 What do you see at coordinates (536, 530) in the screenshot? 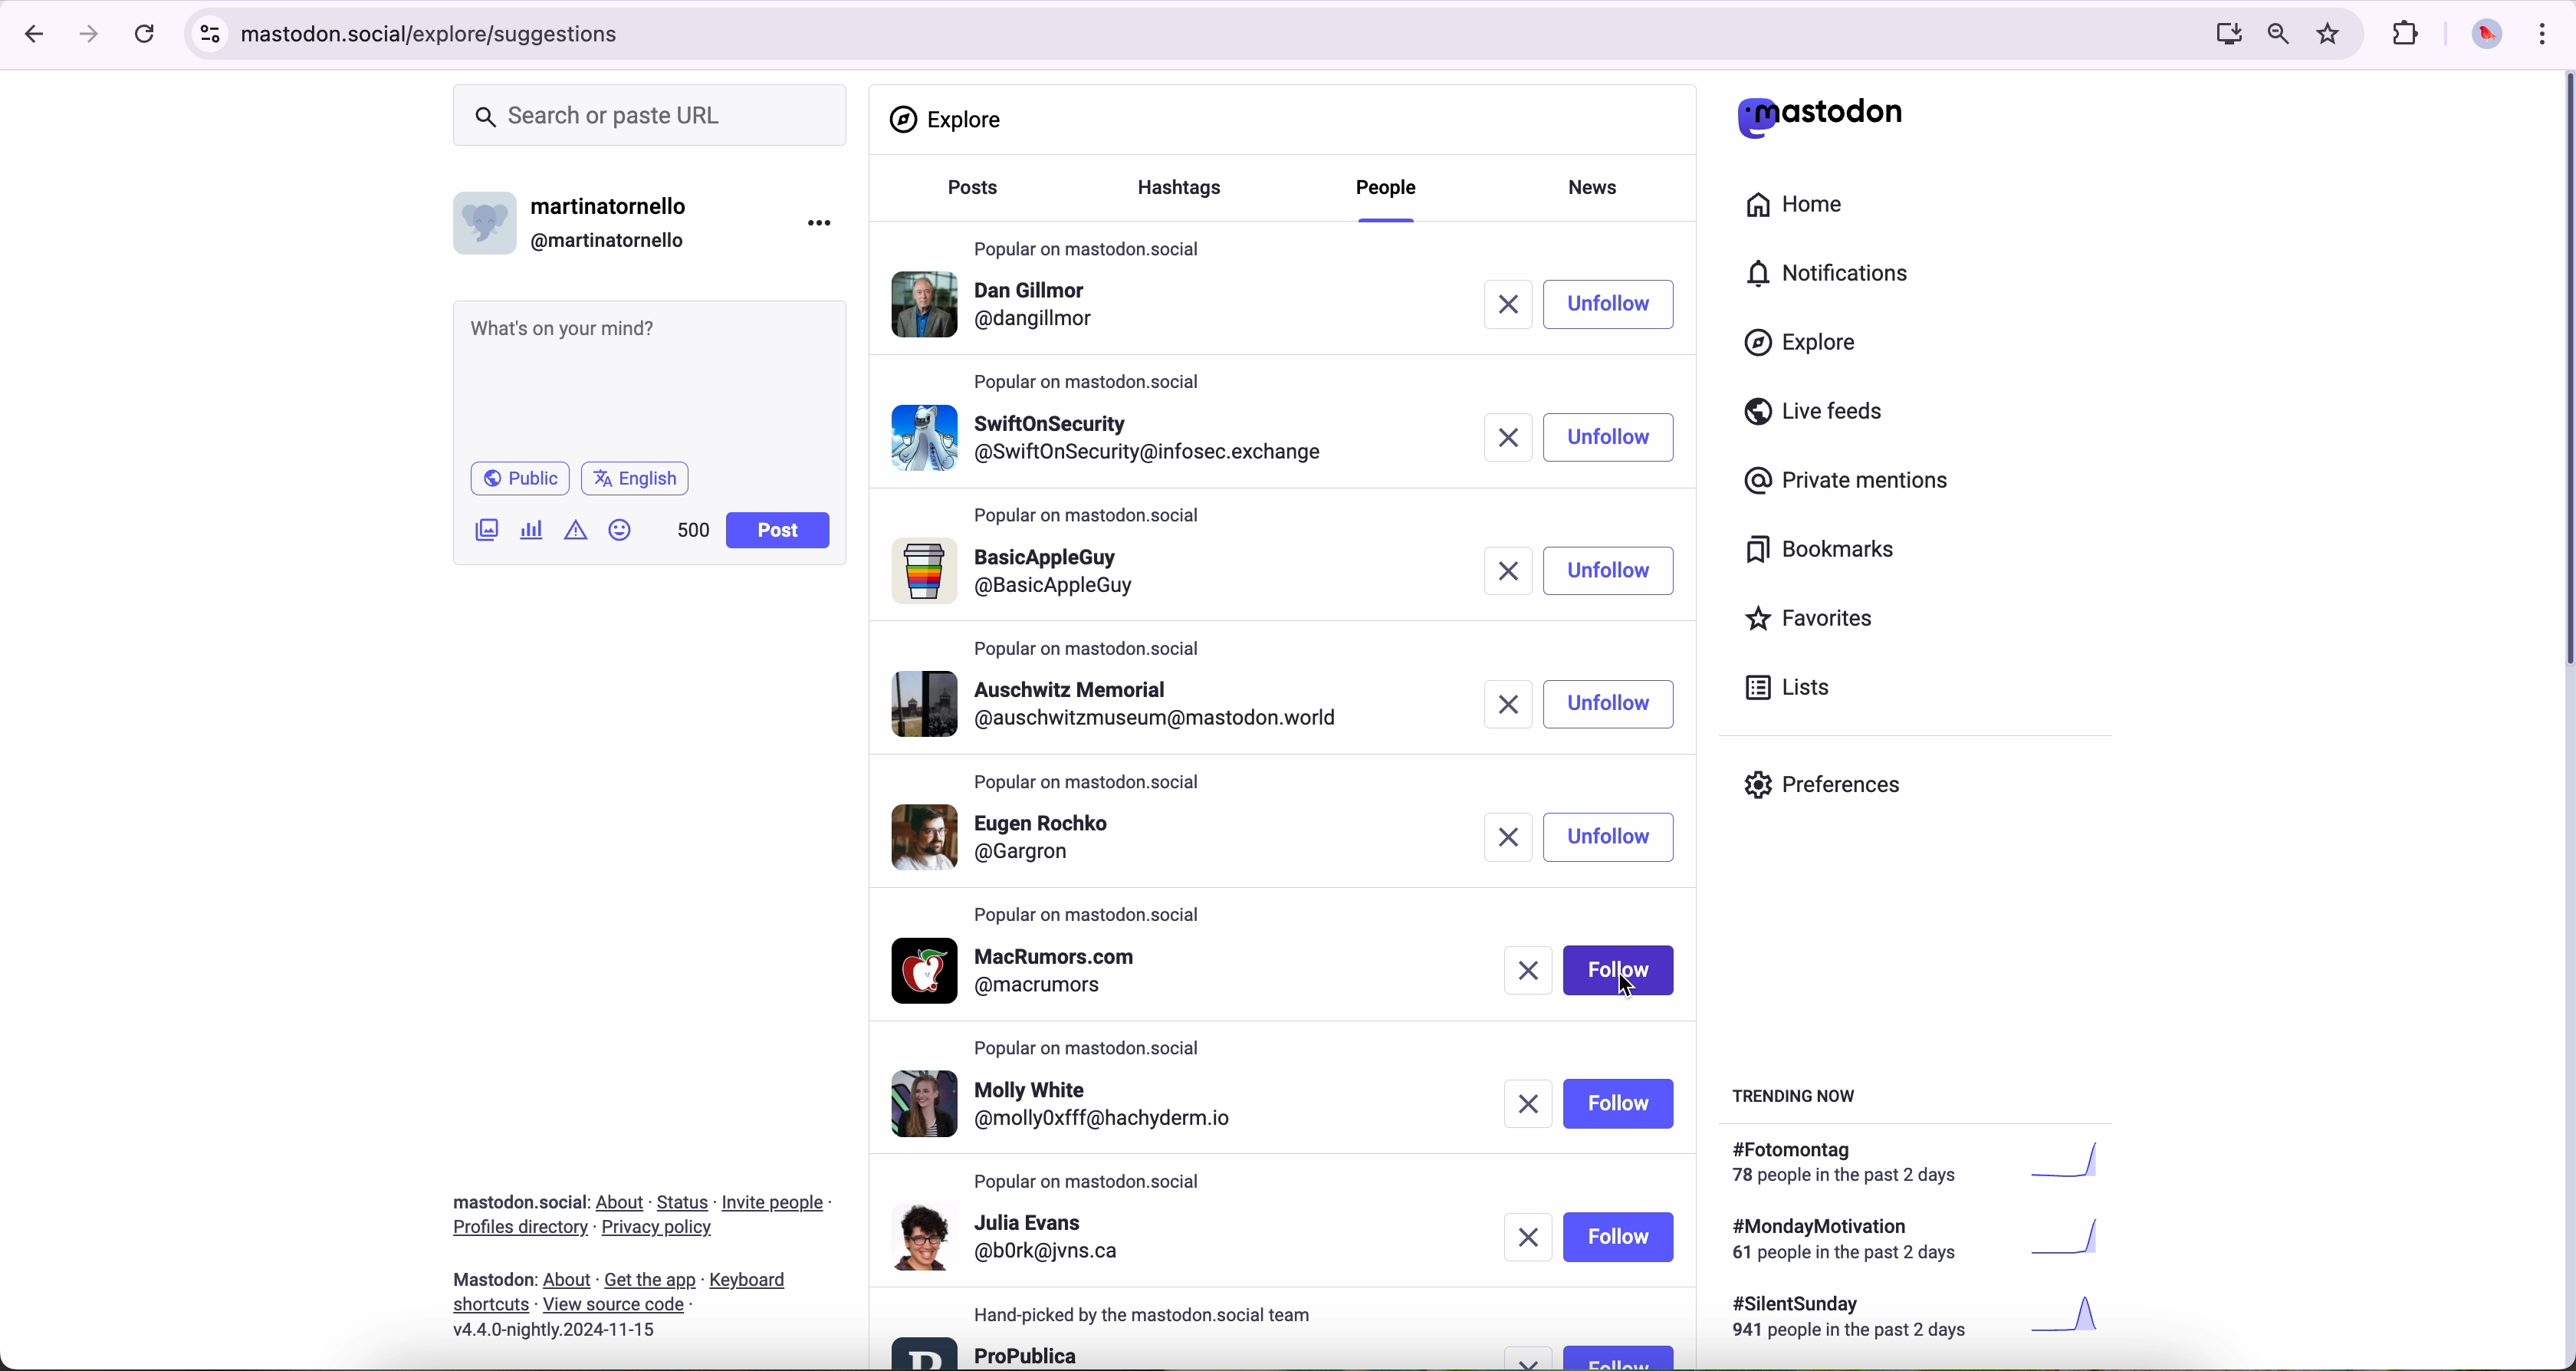
I see `charts` at bounding box center [536, 530].